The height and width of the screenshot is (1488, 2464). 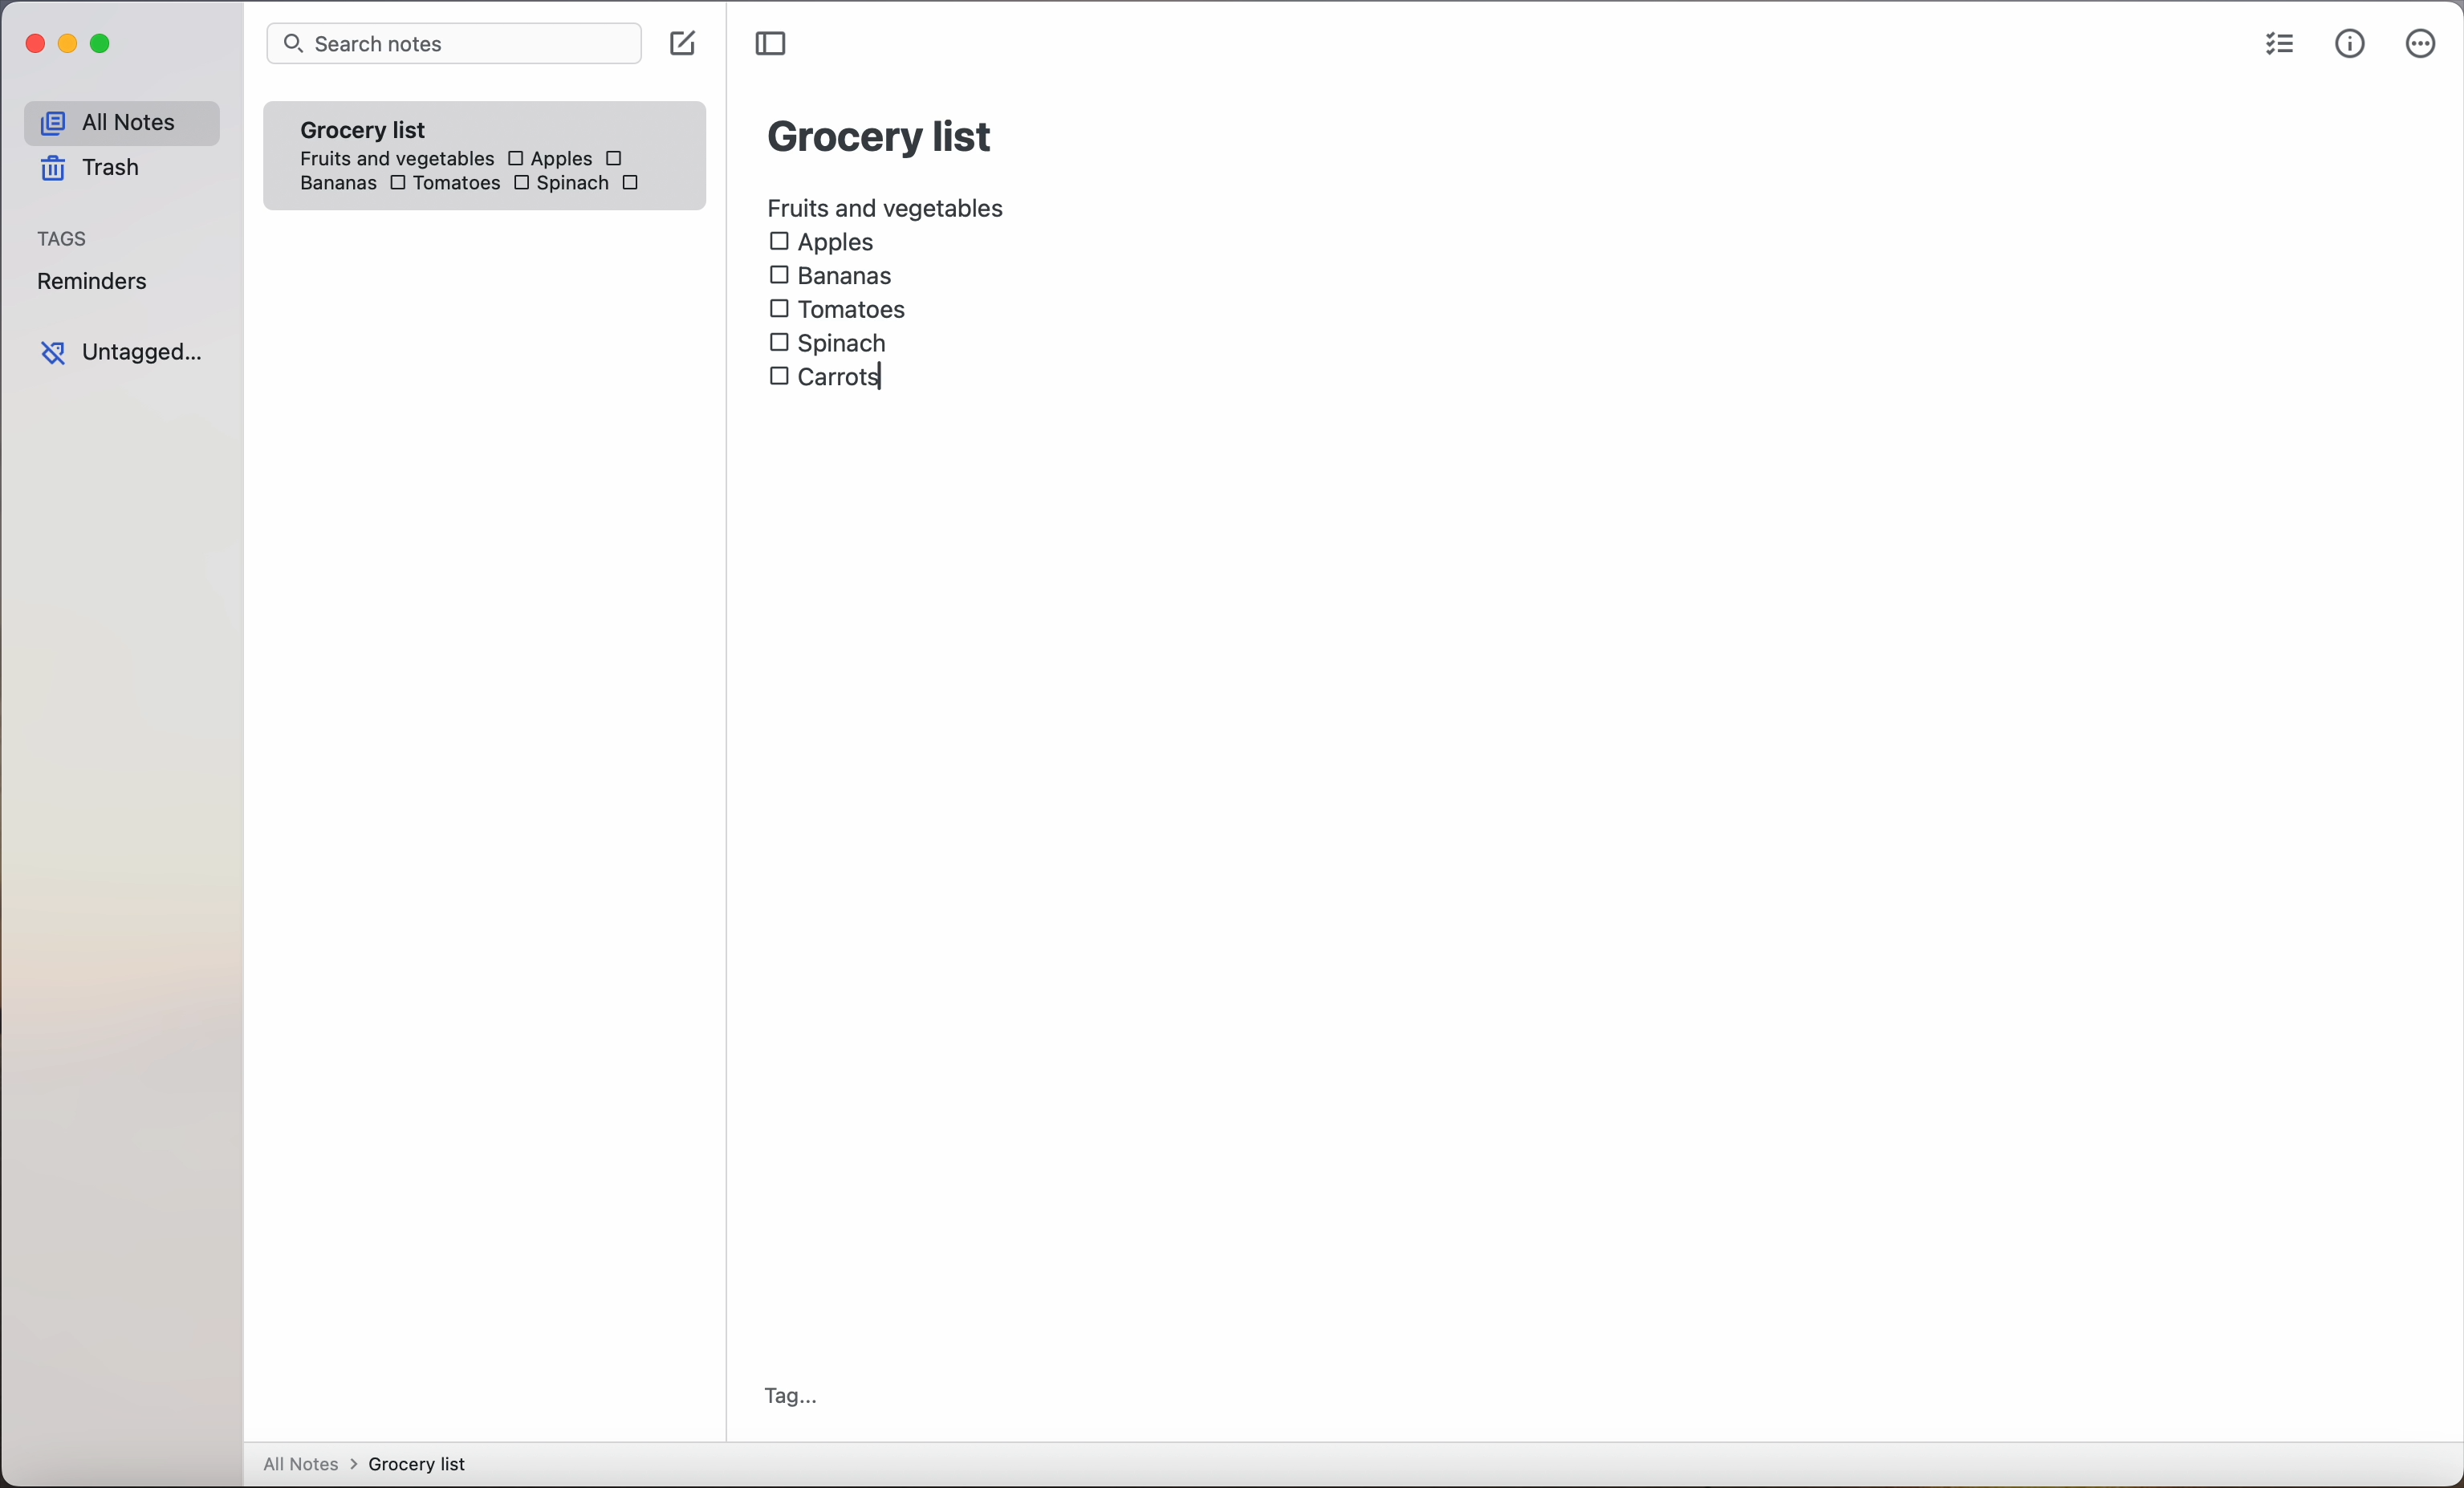 What do you see at coordinates (2350, 45) in the screenshot?
I see `metrics` at bounding box center [2350, 45].